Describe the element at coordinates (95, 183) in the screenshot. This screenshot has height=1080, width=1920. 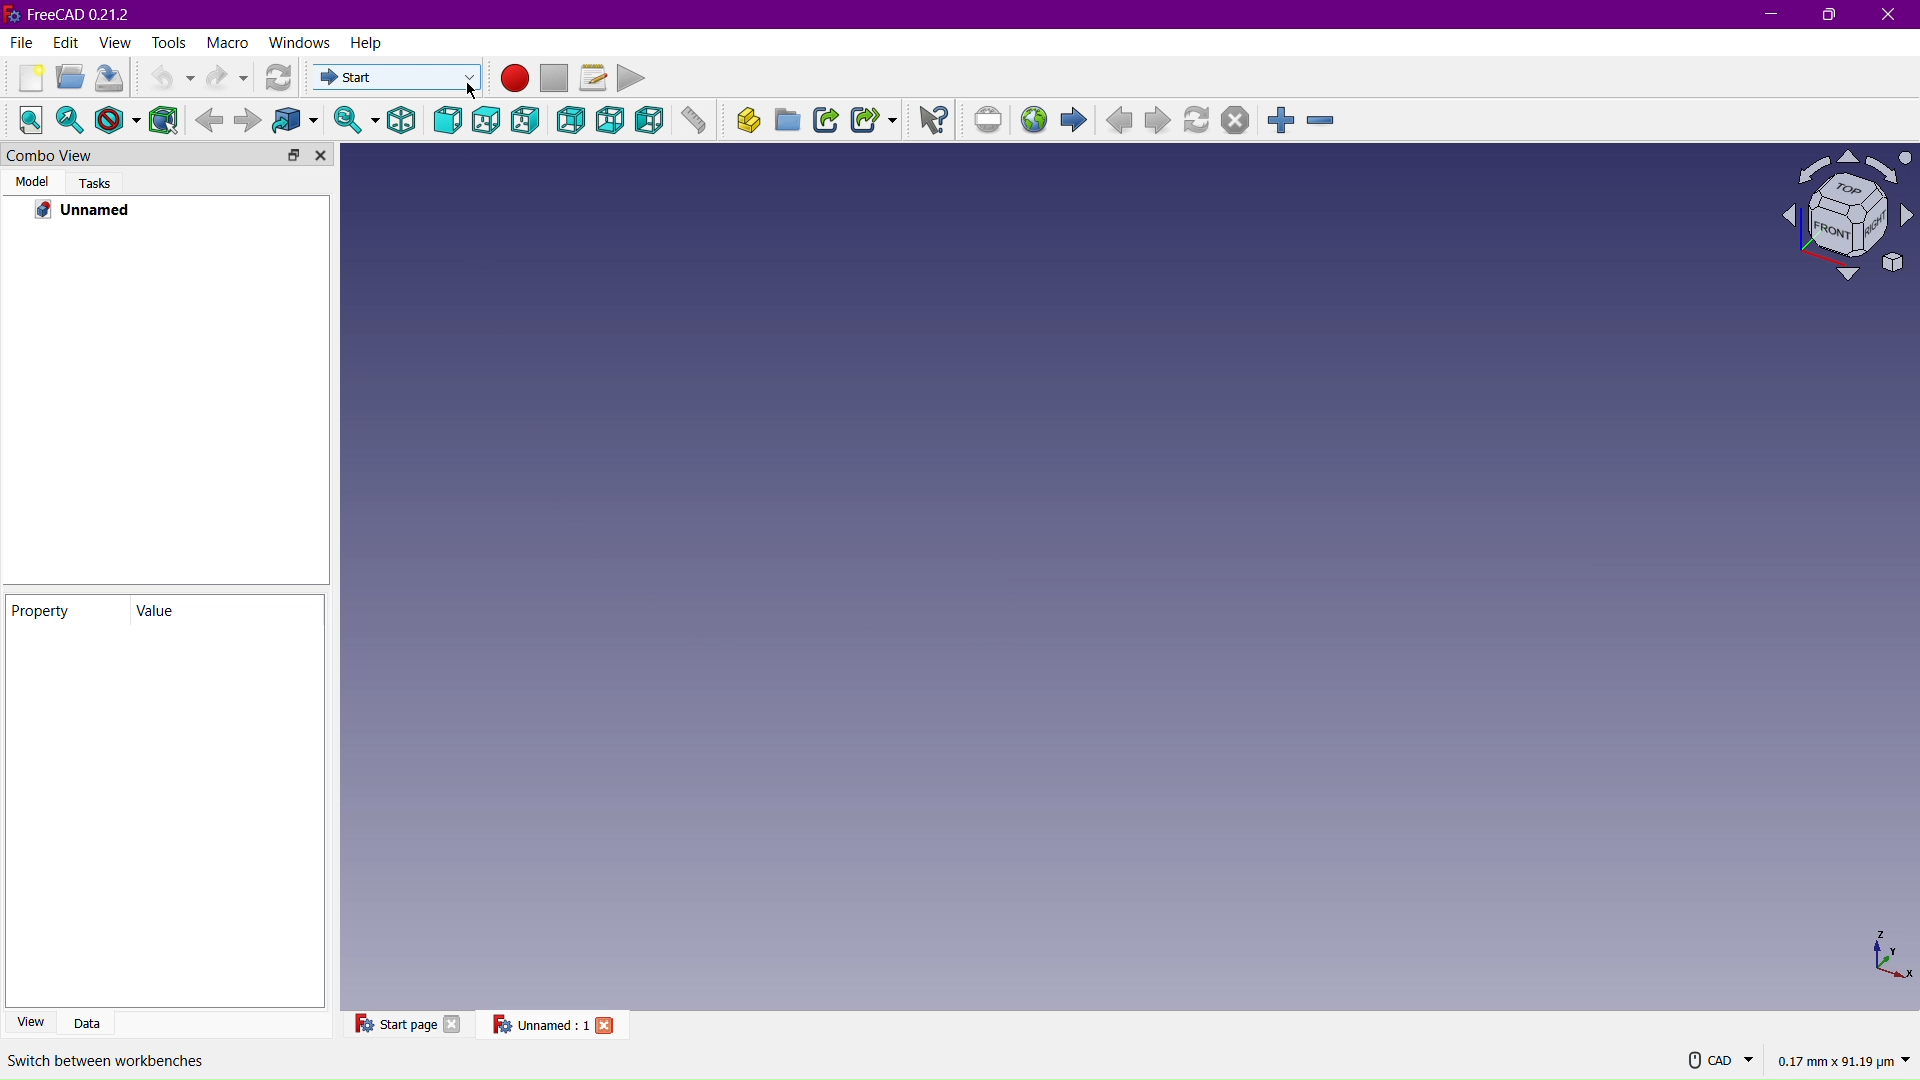
I see `Tasks` at that location.